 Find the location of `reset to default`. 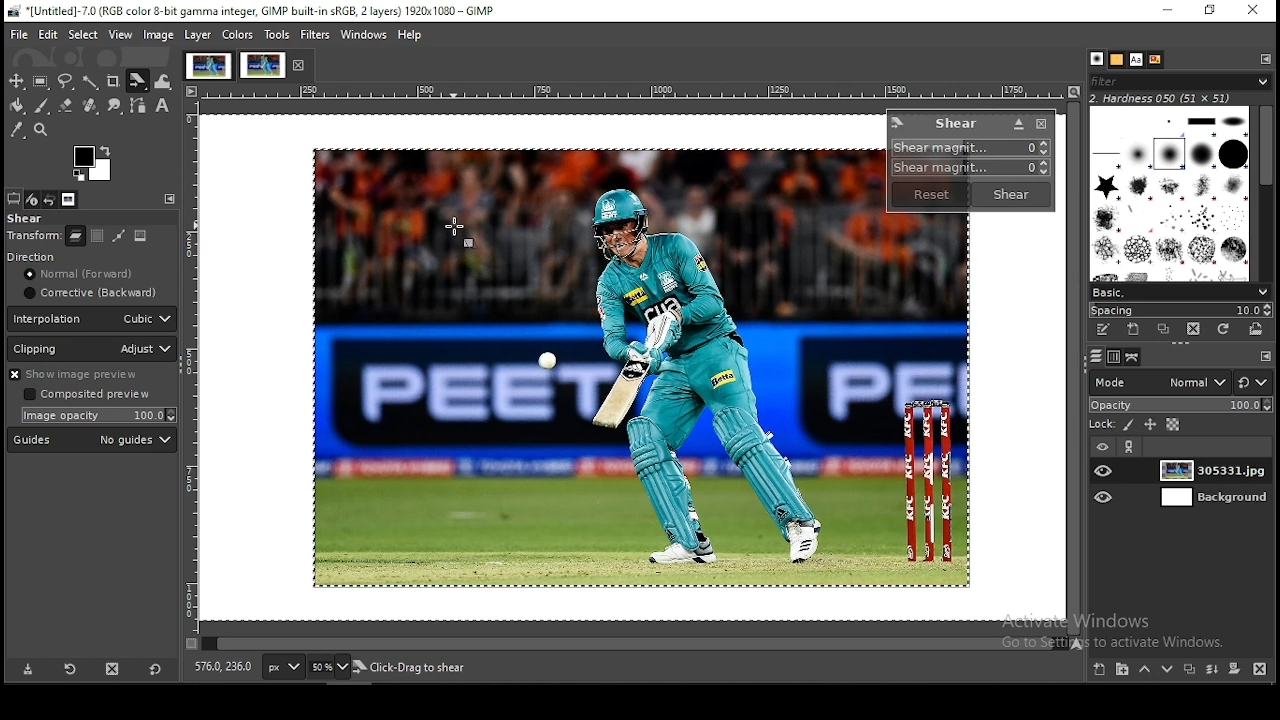

reset to default is located at coordinates (155, 670).